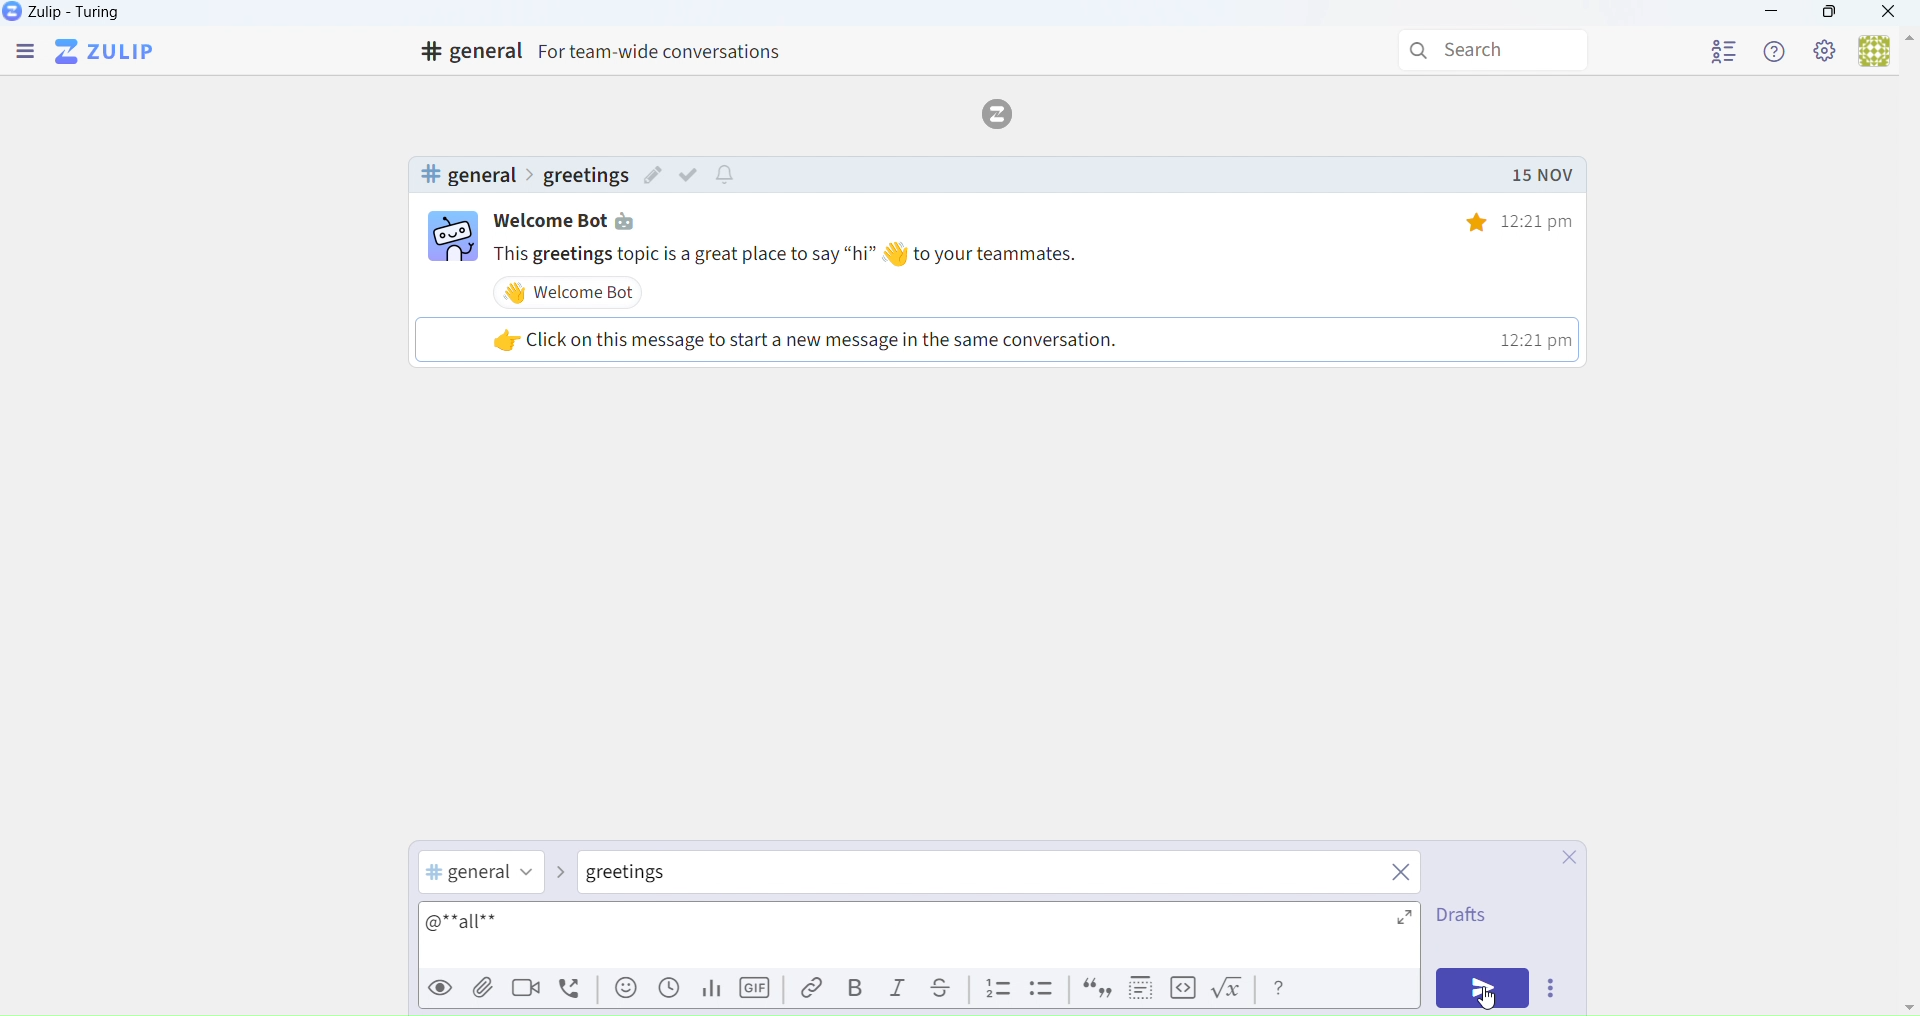 Image resolution: width=1920 pixels, height=1016 pixels. I want to click on Drafts, so click(1460, 919).